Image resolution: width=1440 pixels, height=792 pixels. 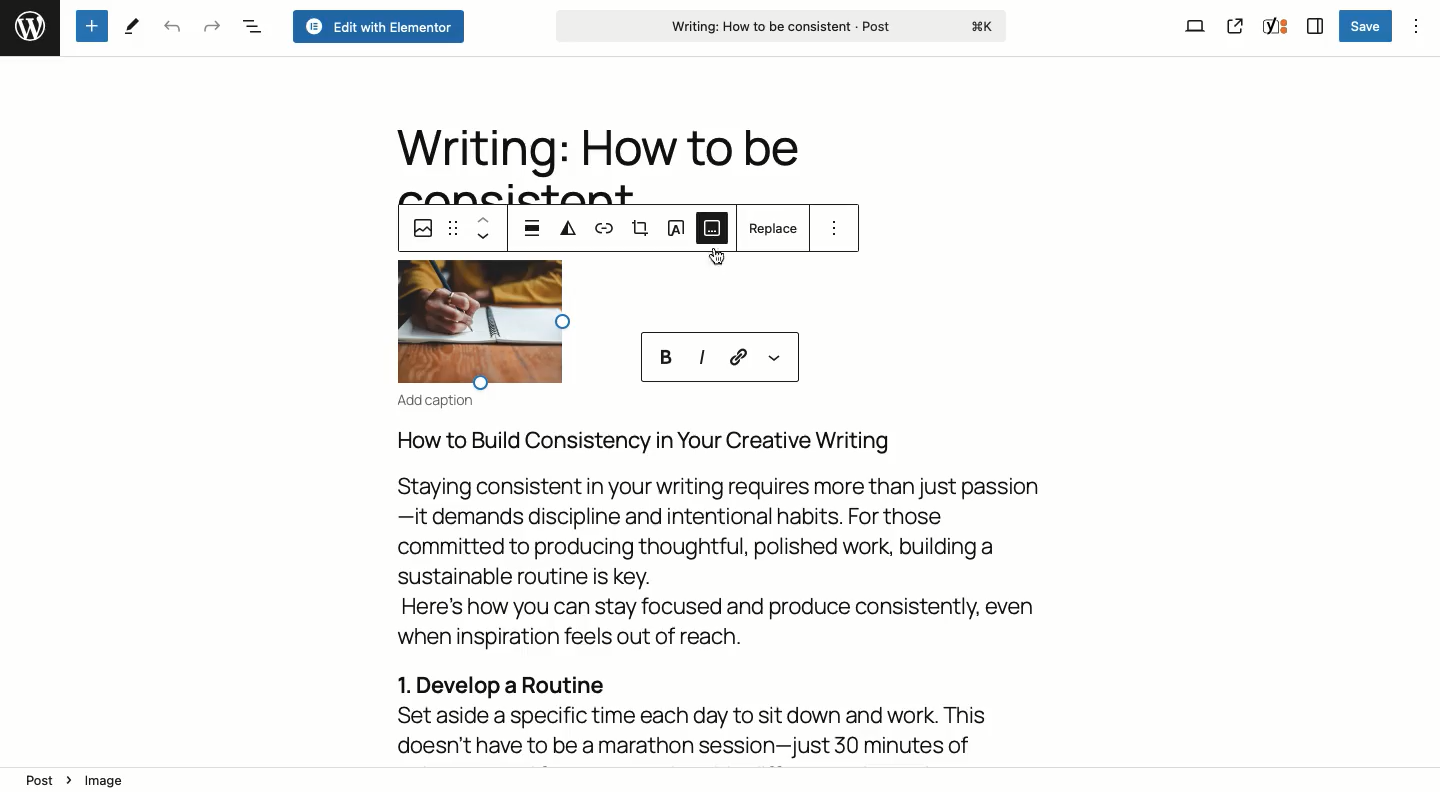 What do you see at coordinates (91, 25) in the screenshot?
I see `Add new block` at bounding box center [91, 25].